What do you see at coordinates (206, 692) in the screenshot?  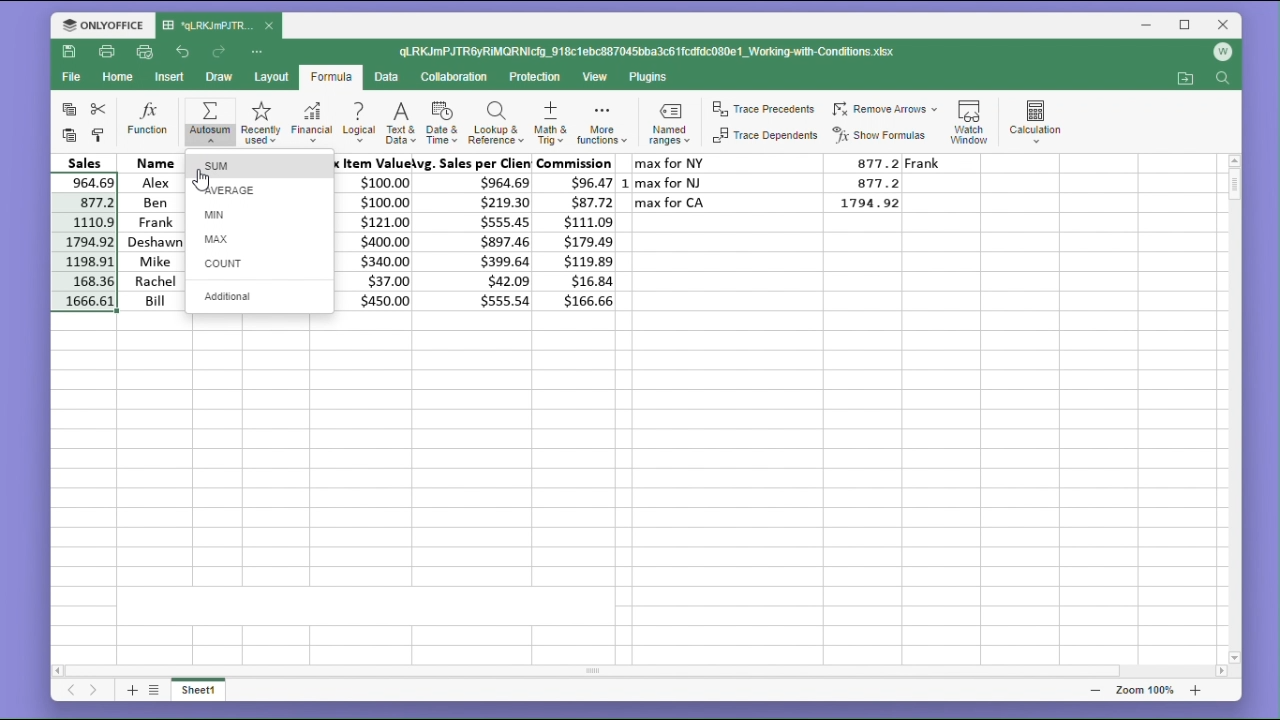 I see `sheet 1` at bounding box center [206, 692].